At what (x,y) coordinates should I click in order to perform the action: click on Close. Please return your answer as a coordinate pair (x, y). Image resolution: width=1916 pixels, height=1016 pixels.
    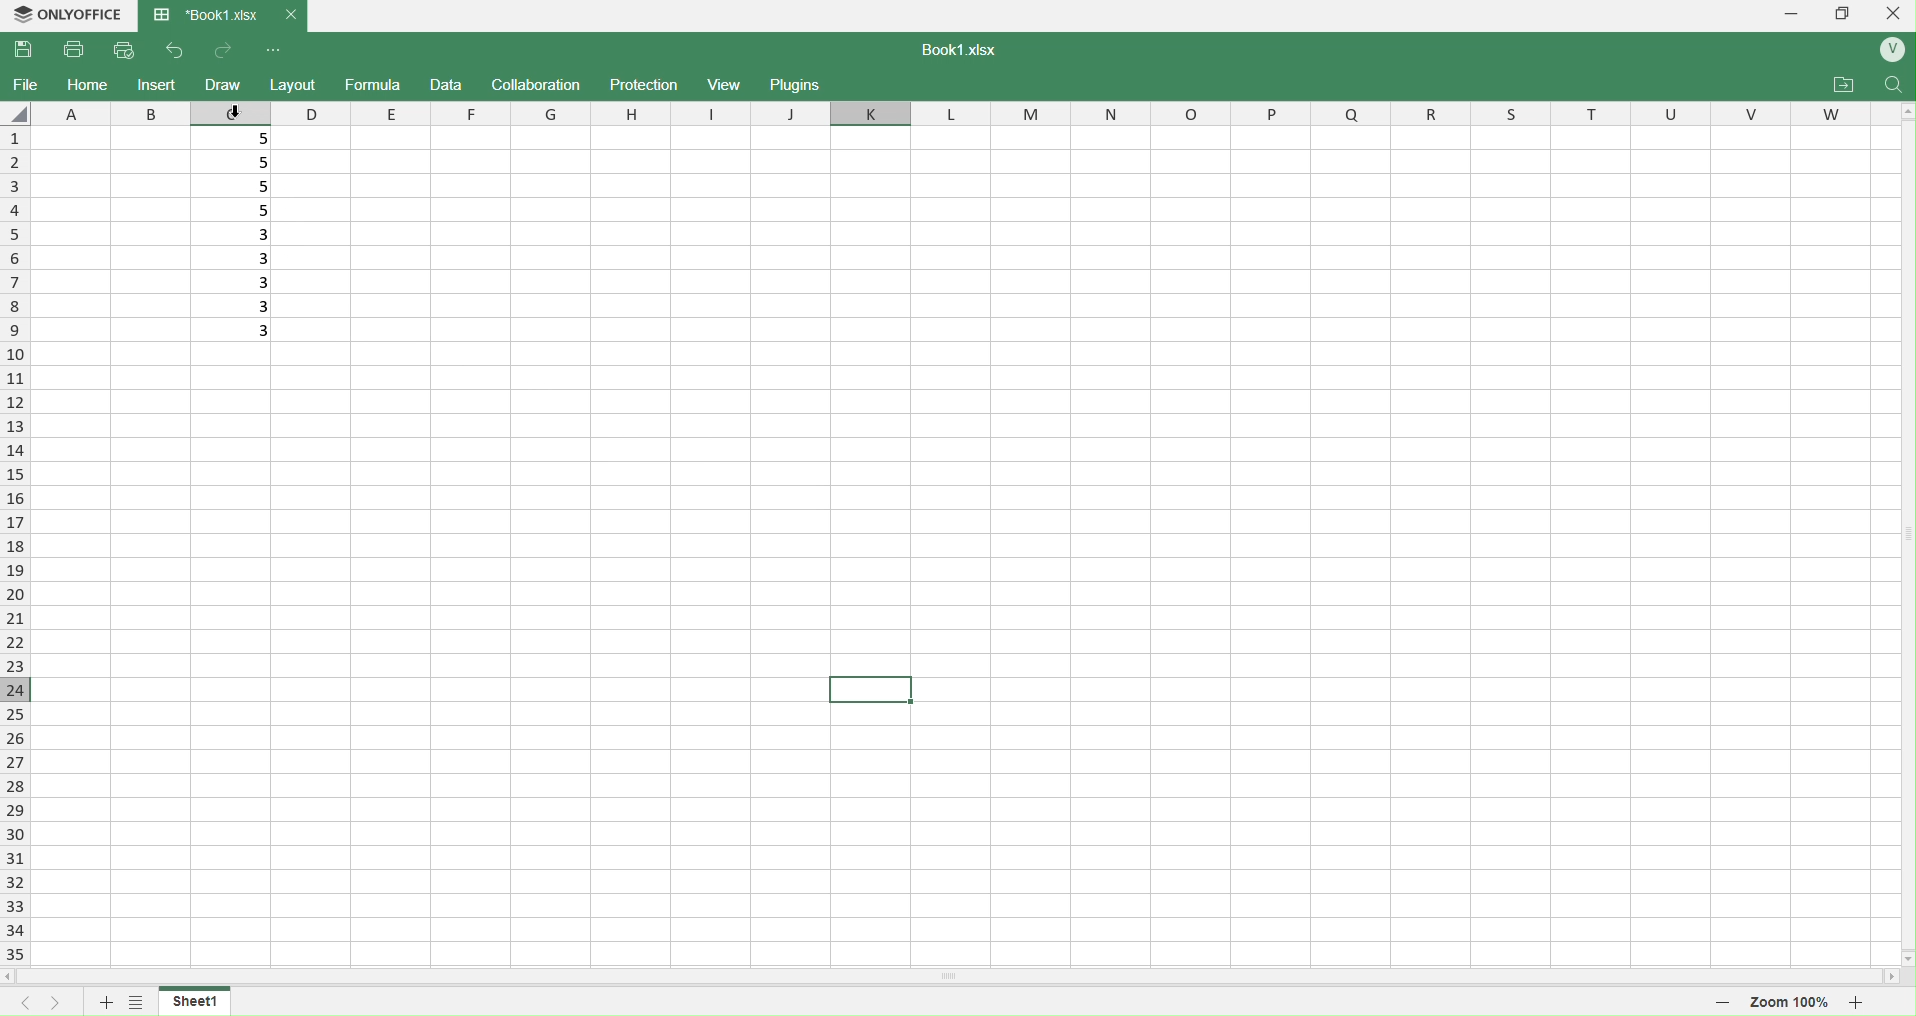
    Looking at the image, I should click on (1896, 13).